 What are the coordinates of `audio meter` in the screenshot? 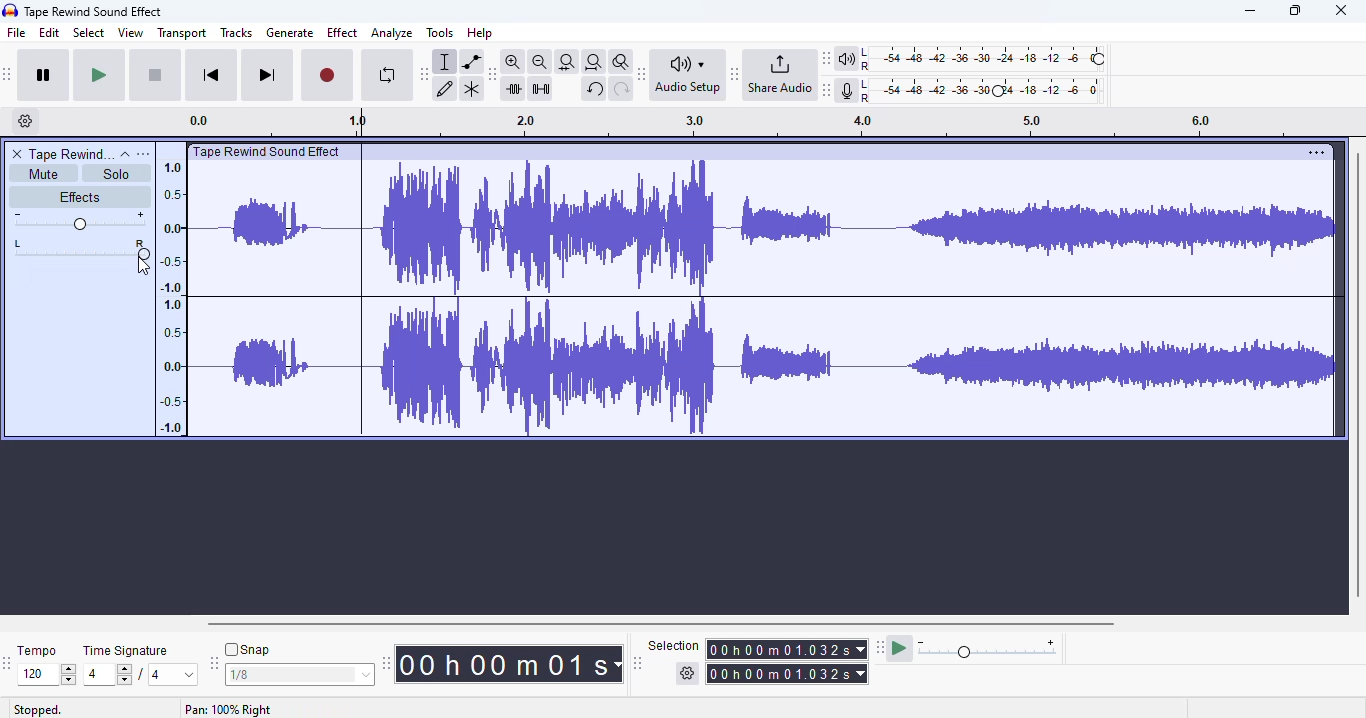 It's located at (973, 92).